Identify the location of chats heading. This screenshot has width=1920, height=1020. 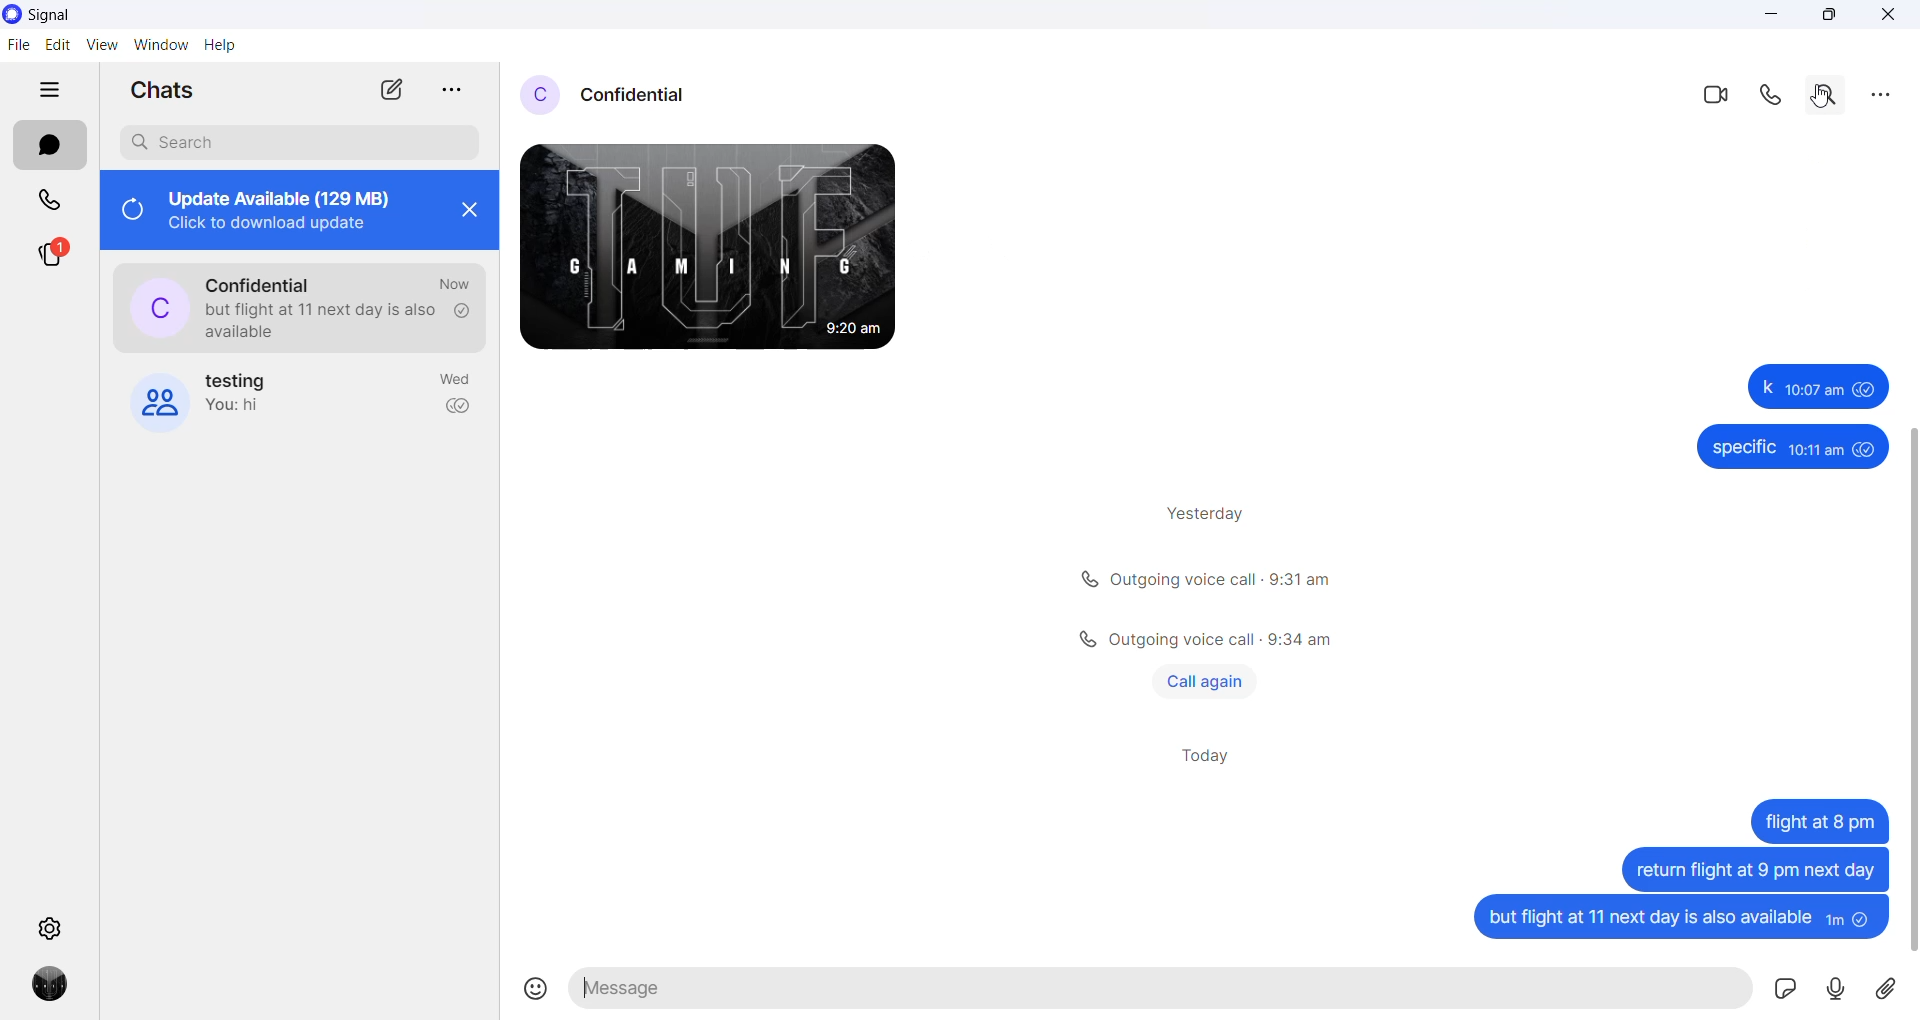
(165, 89).